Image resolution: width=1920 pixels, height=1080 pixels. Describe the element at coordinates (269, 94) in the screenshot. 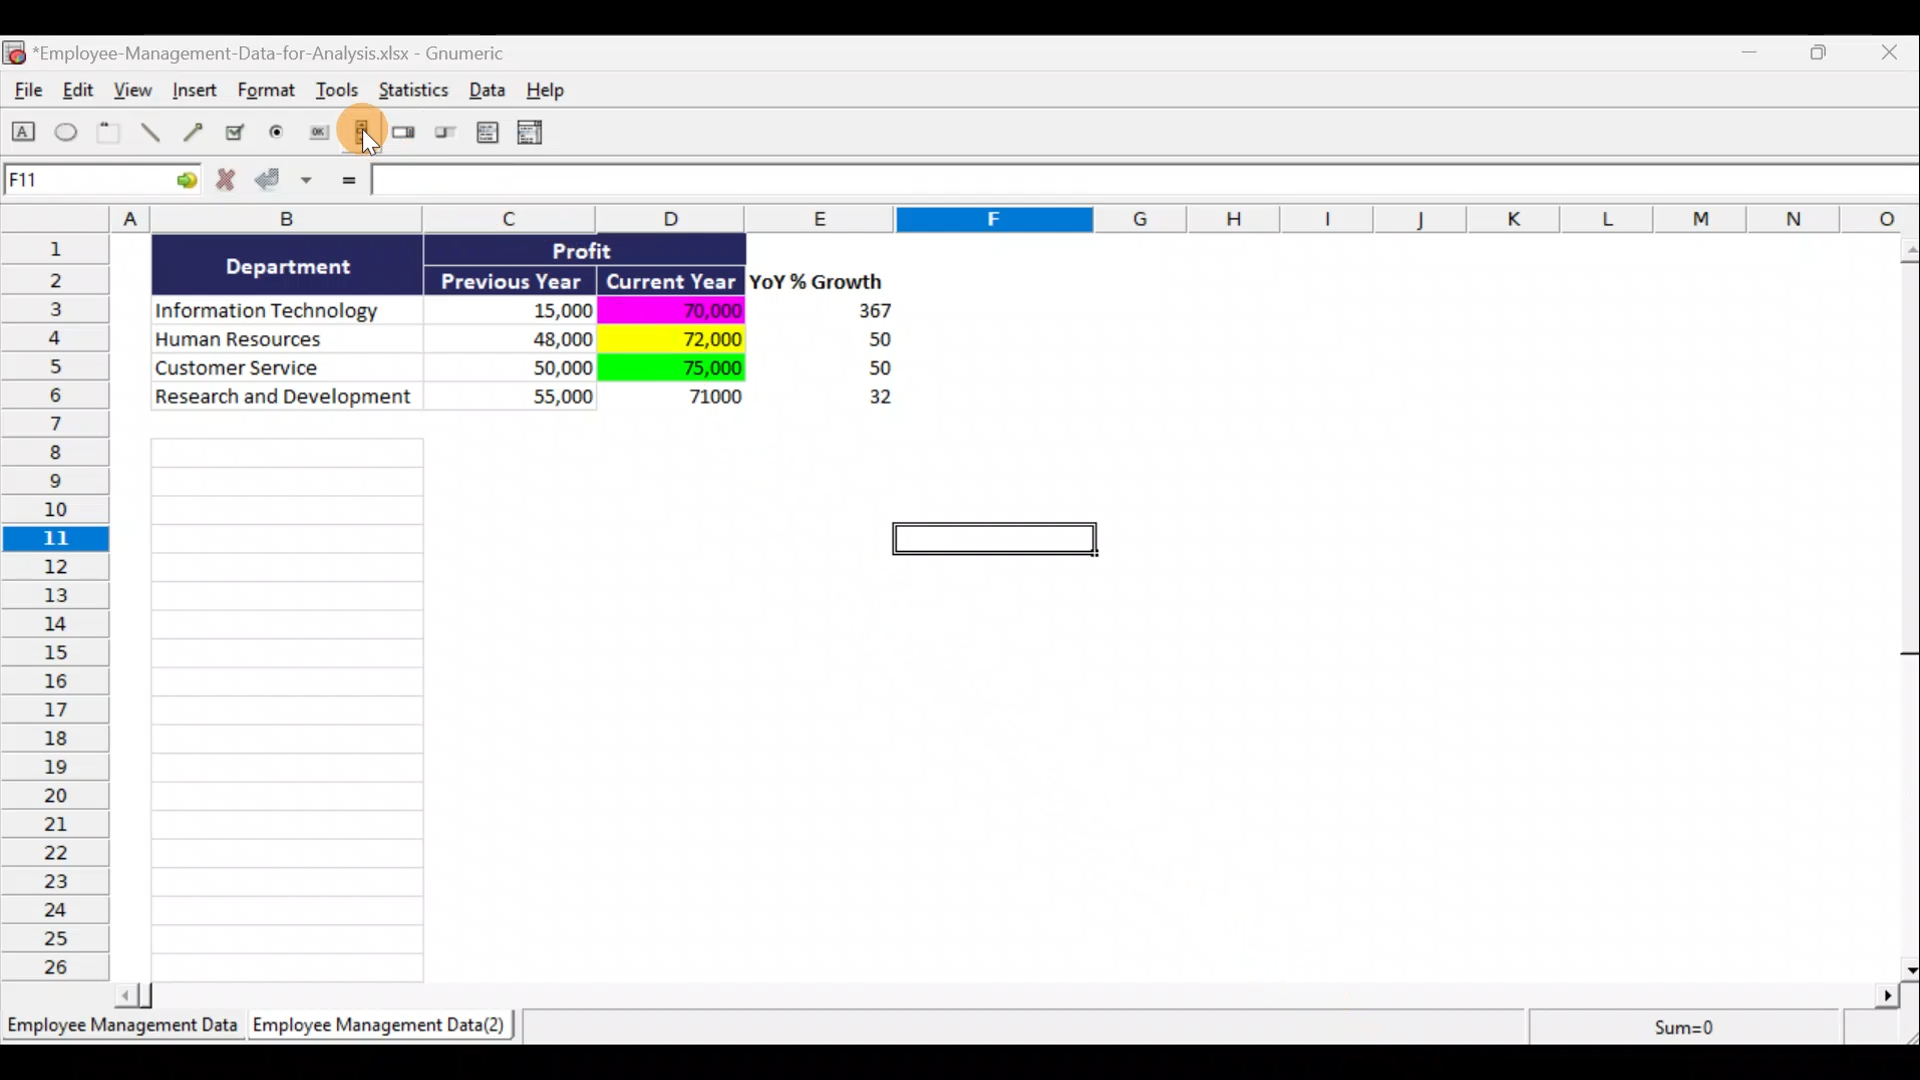

I see `Format` at that location.